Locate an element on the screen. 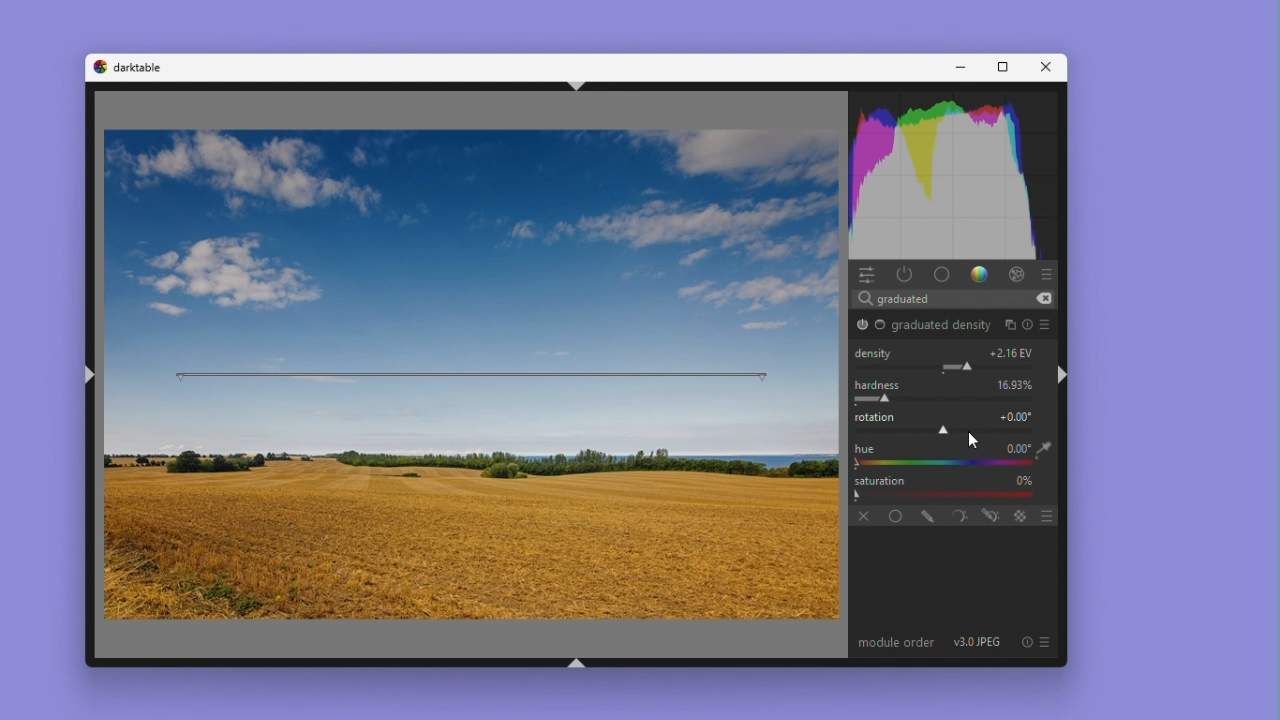 The image size is (1280, 720). Quick access is located at coordinates (866, 274).